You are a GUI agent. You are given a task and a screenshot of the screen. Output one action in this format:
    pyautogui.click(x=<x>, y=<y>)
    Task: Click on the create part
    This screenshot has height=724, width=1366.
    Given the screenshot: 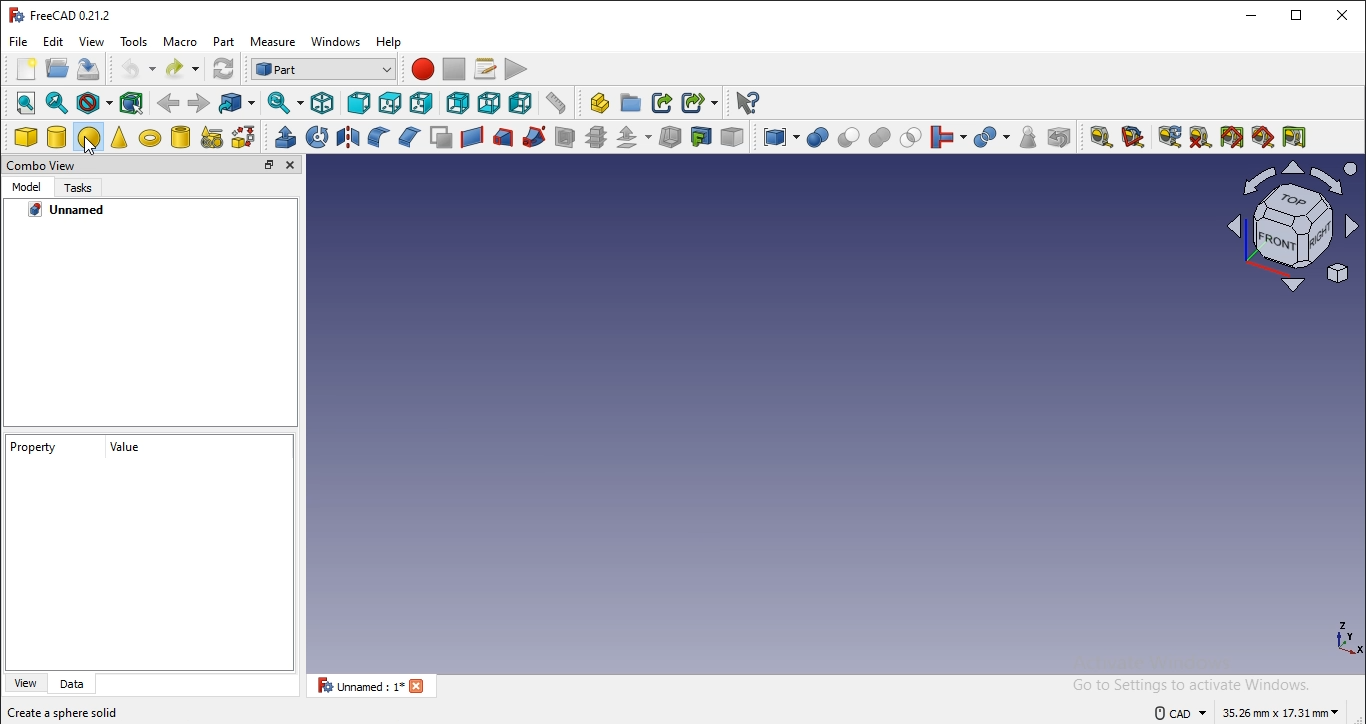 What is the action you would take?
    pyautogui.click(x=599, y=103)
    